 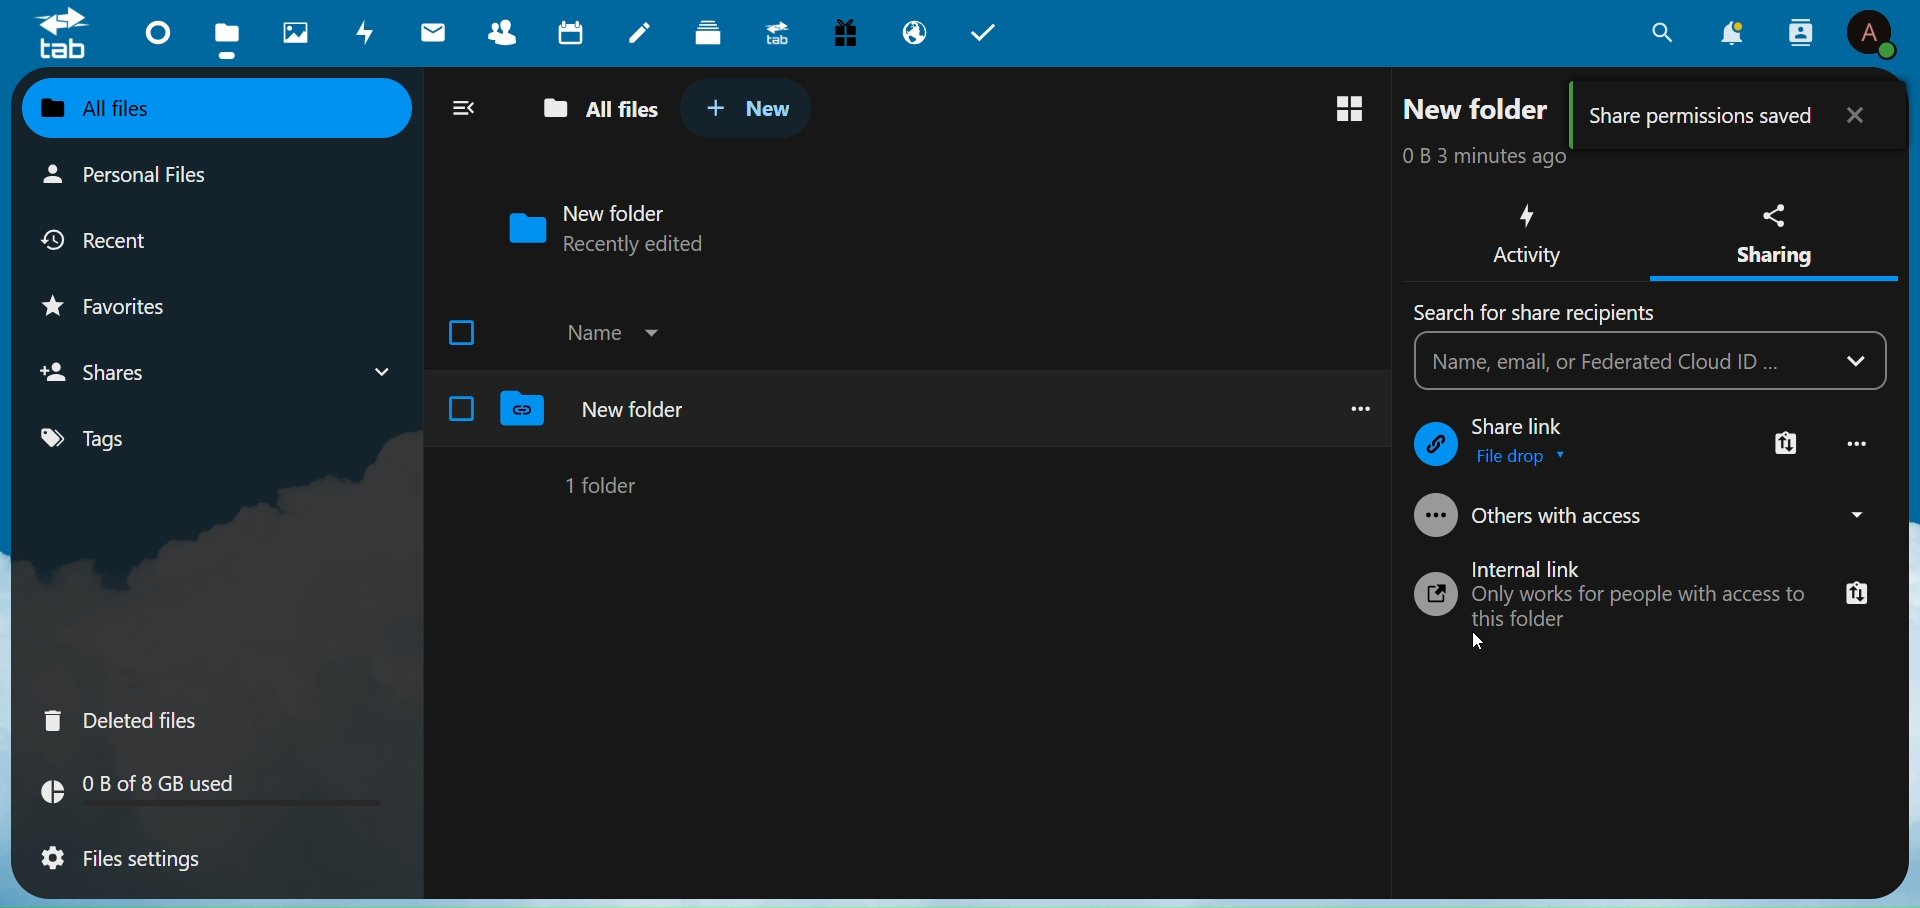 I want to click on Text, so click(x=1645, y=607).